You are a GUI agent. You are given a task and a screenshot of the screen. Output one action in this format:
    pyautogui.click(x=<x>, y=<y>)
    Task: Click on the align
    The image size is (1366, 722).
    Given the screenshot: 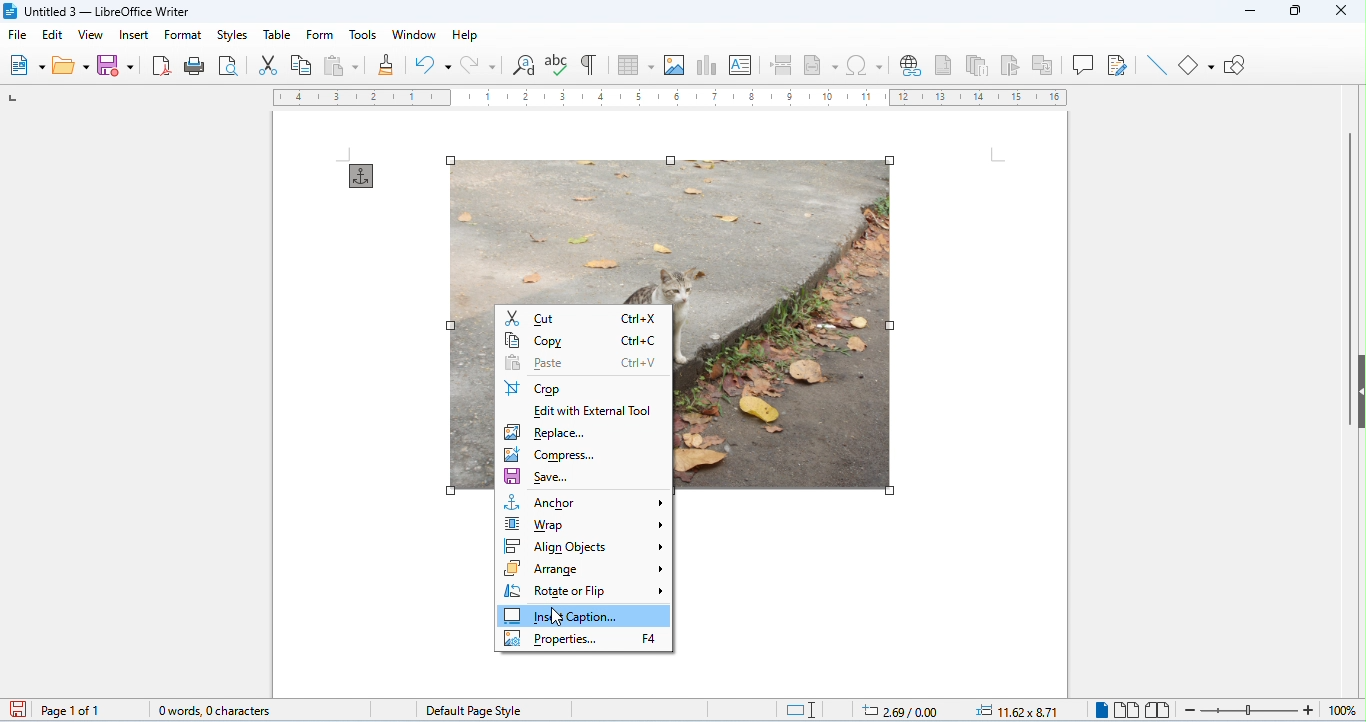 What is the action you would take?
    pyautogui.click(x=588, y=546)
    